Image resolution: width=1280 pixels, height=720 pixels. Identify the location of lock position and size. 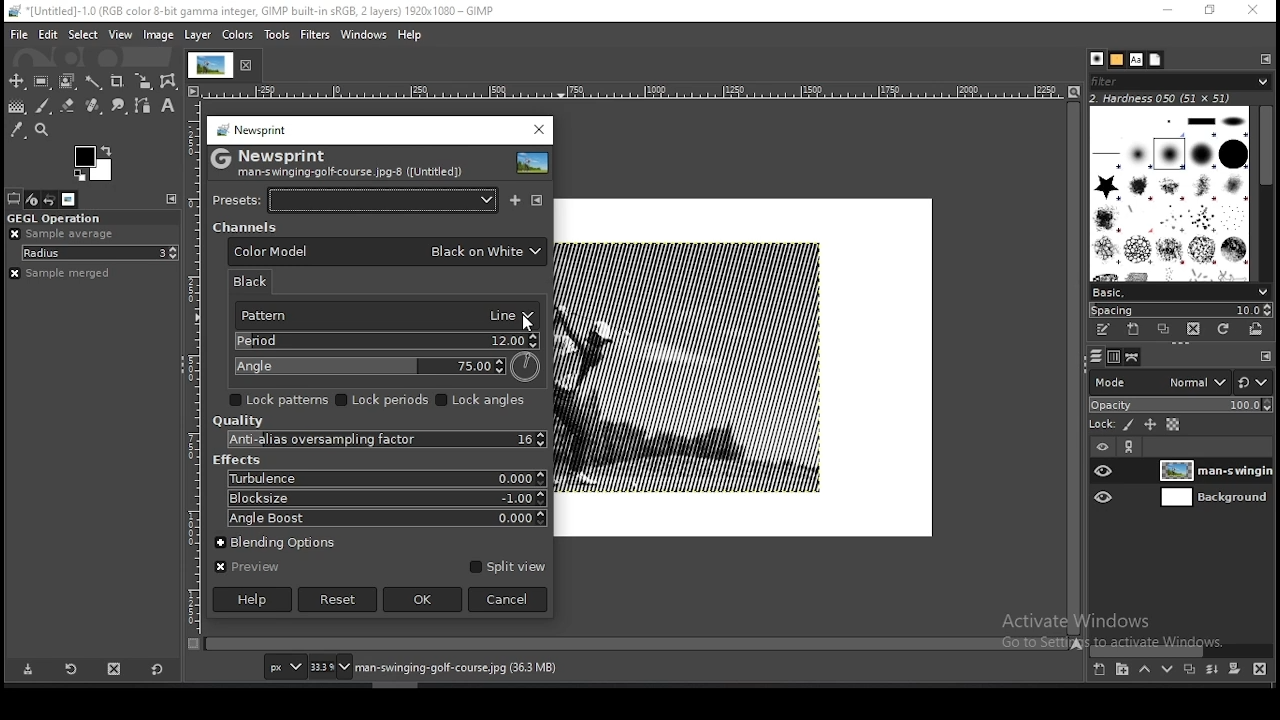
(1149, 426).